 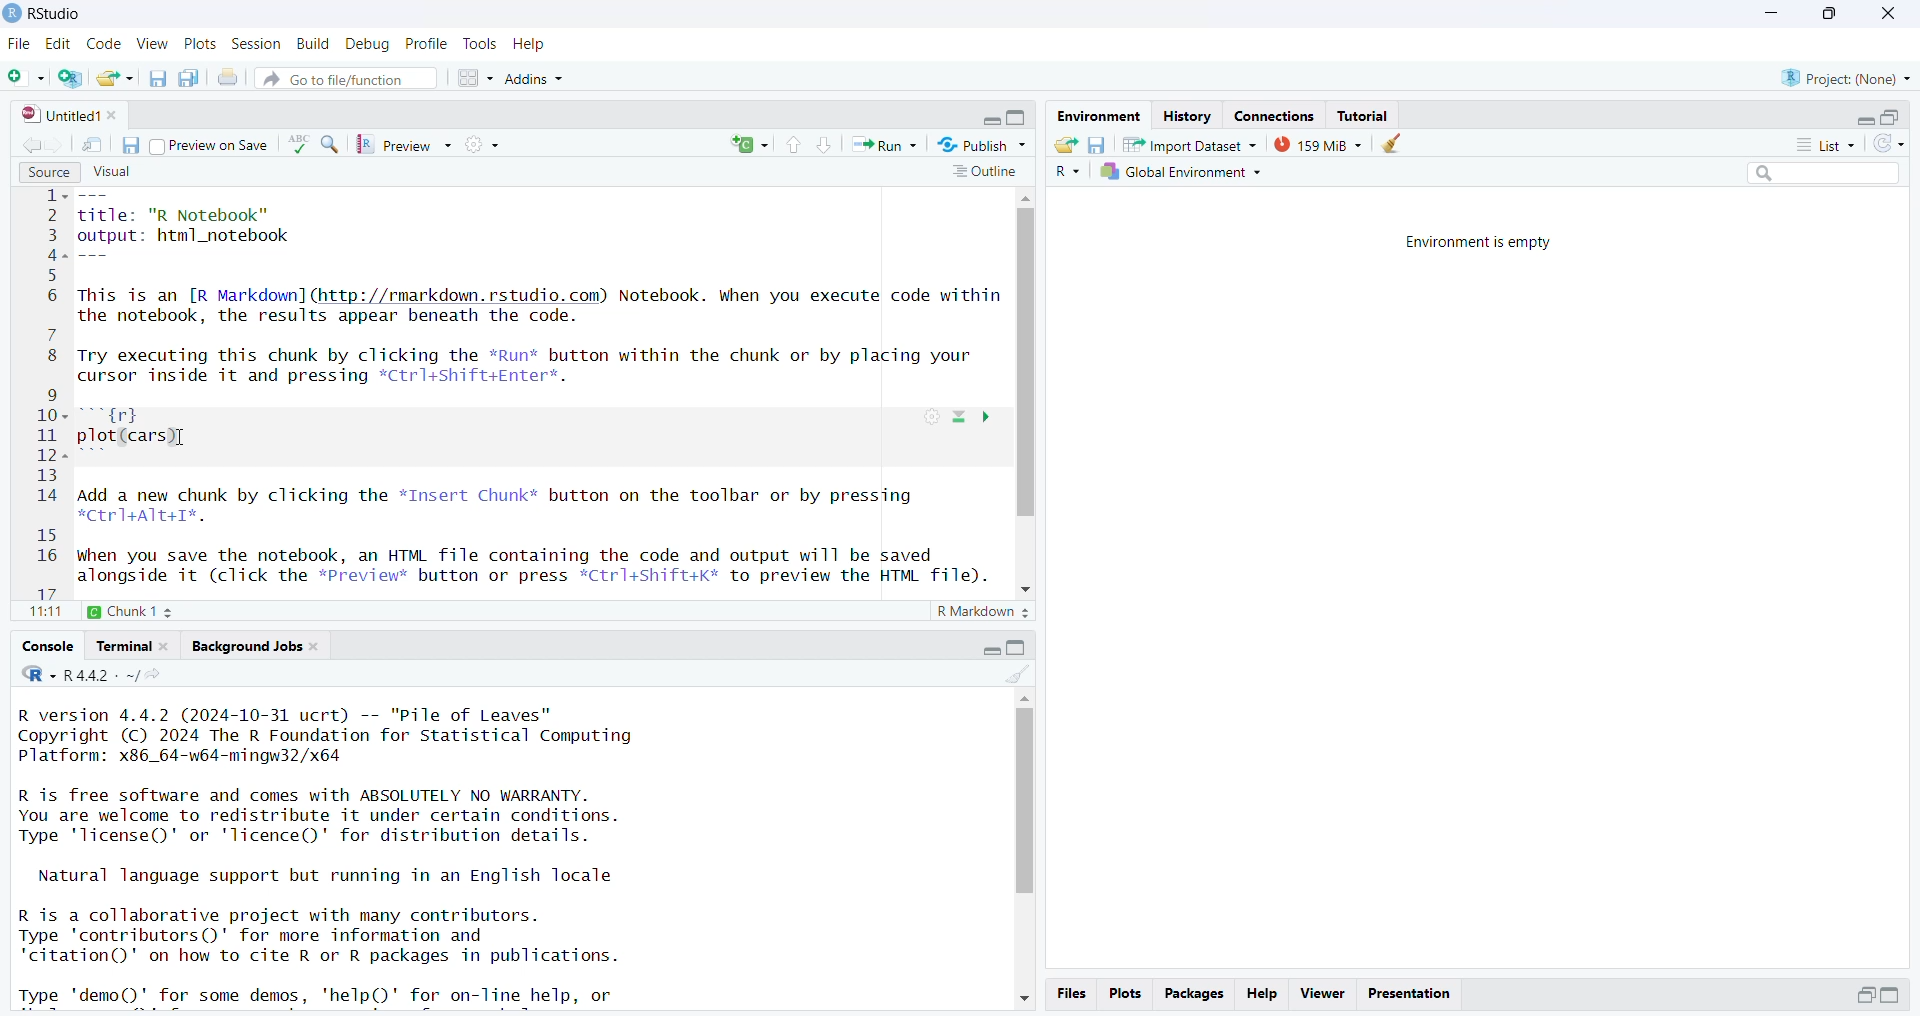 I want to click on create a project, so click(x=73, y=78).